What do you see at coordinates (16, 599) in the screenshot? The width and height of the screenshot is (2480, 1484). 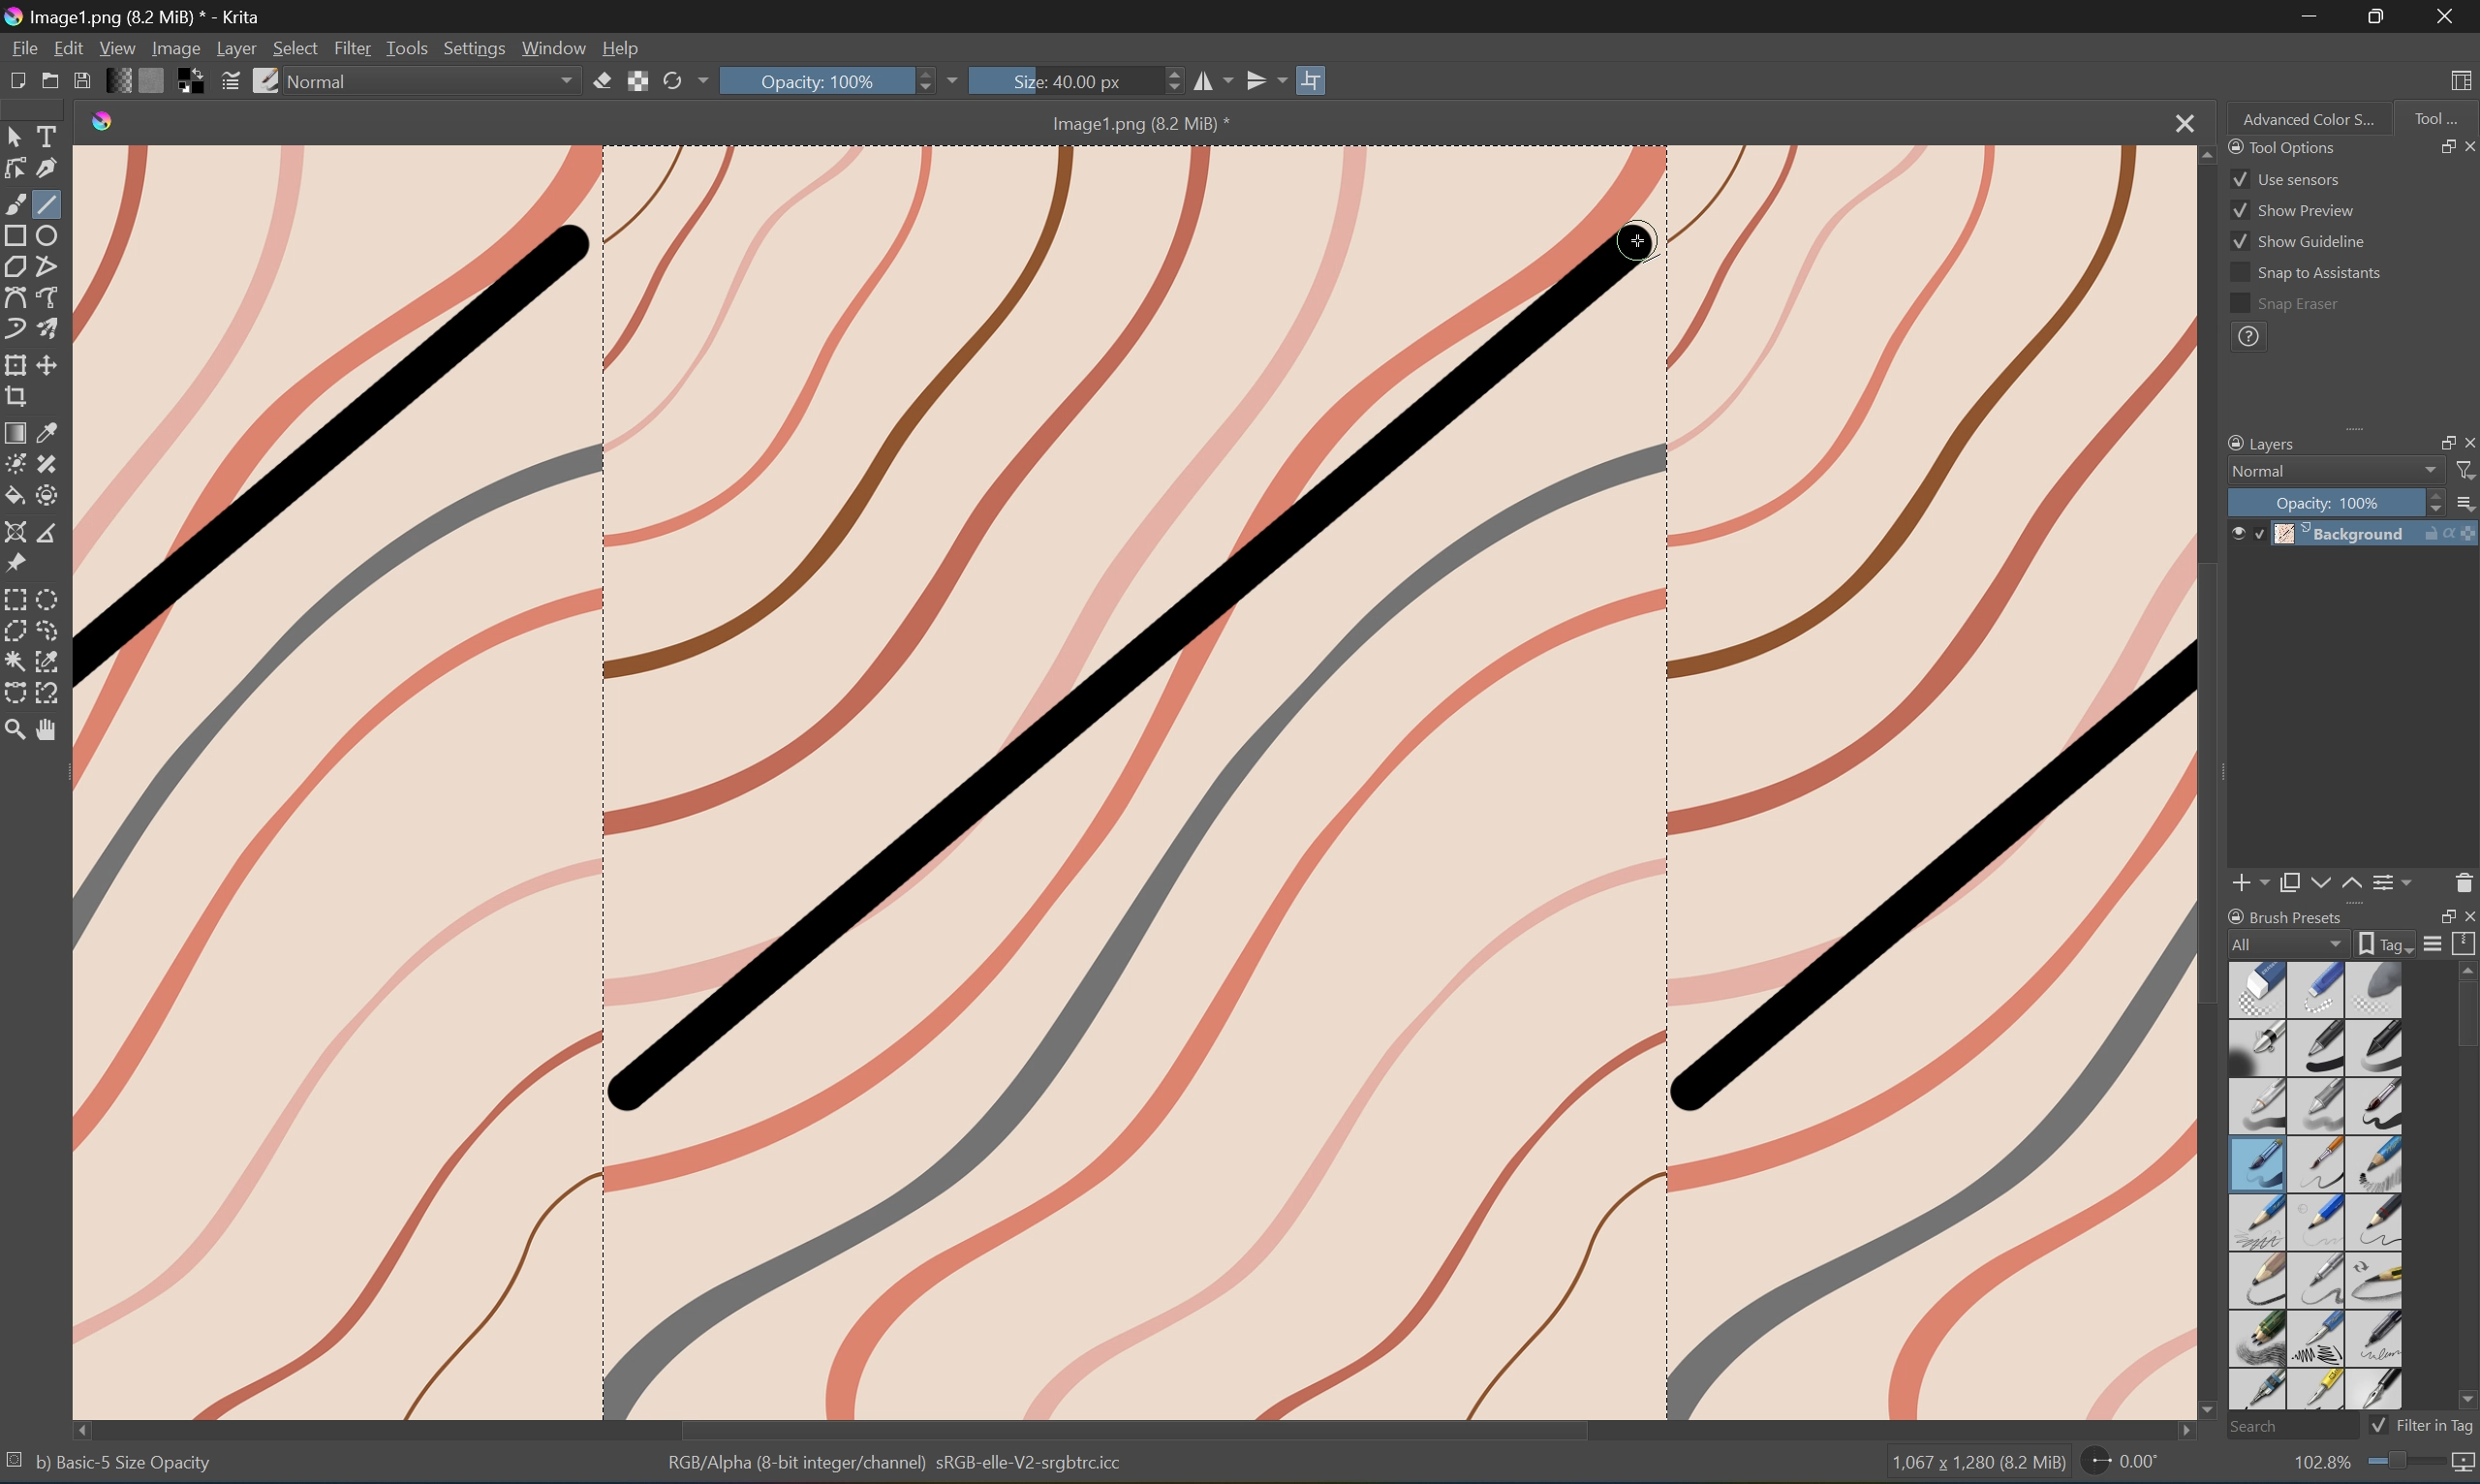 I see `Rectangular selection` at bounding box center [16, 599].